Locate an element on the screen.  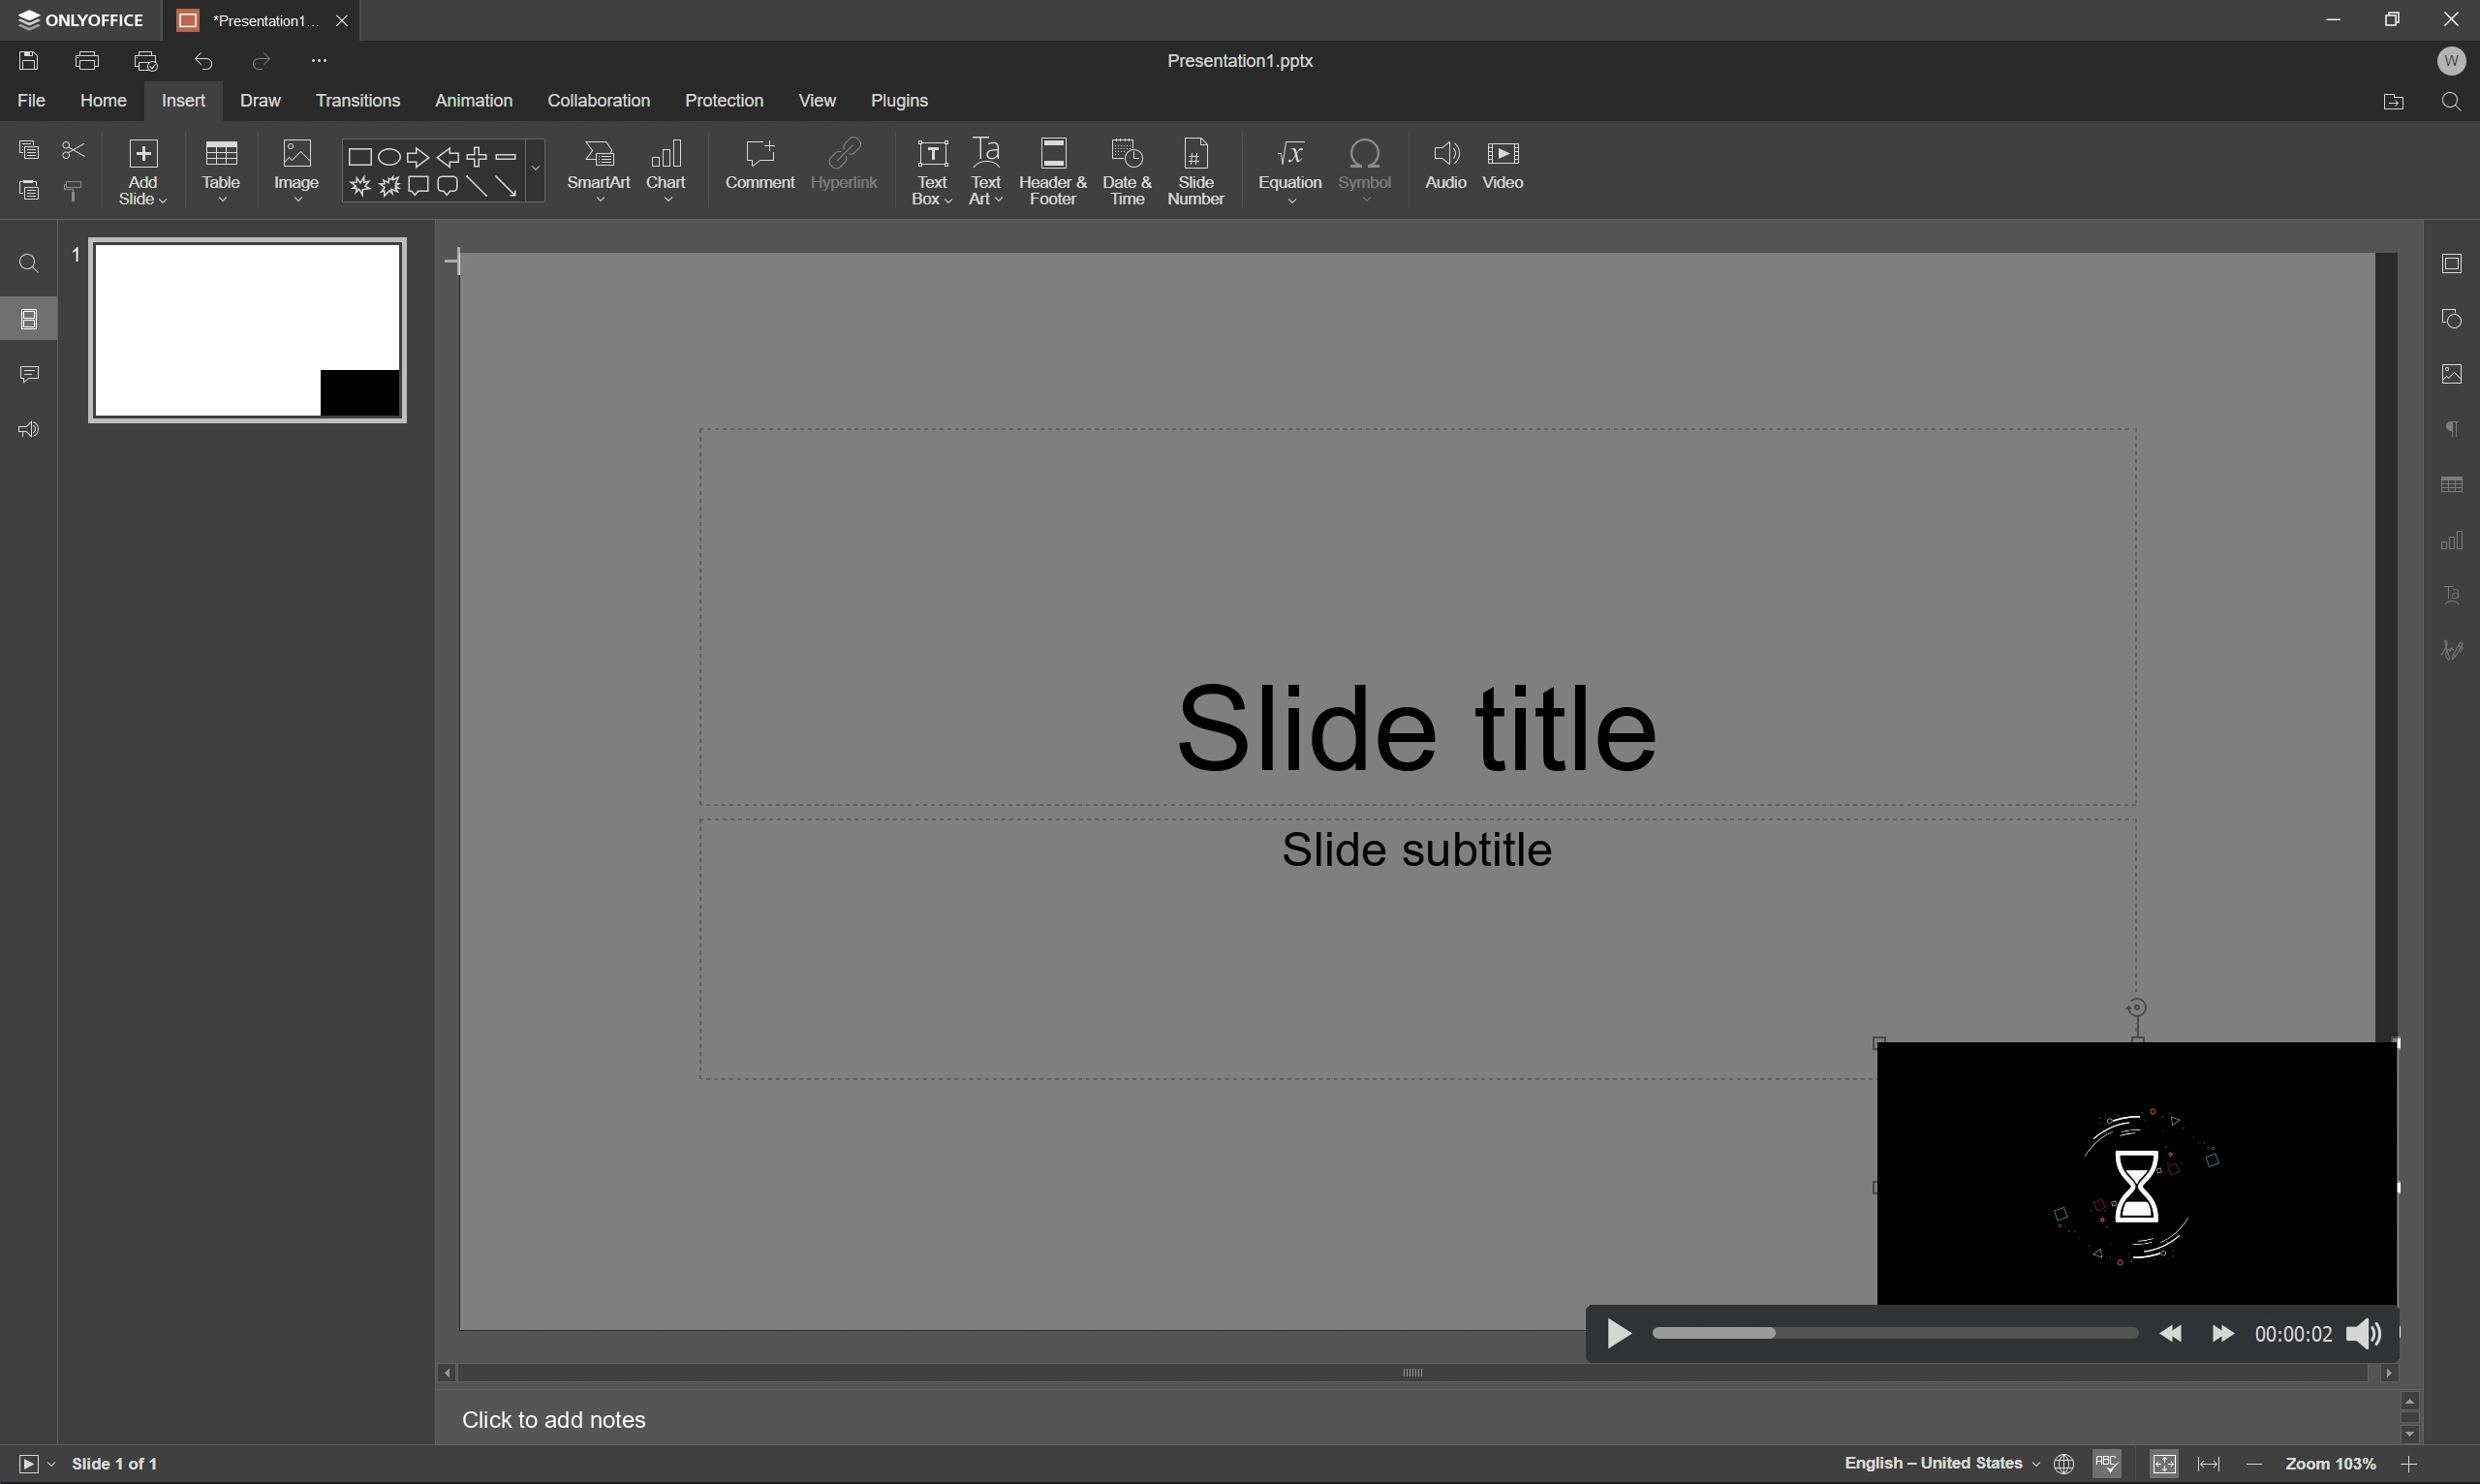
close is located at coordinates (347, 20).